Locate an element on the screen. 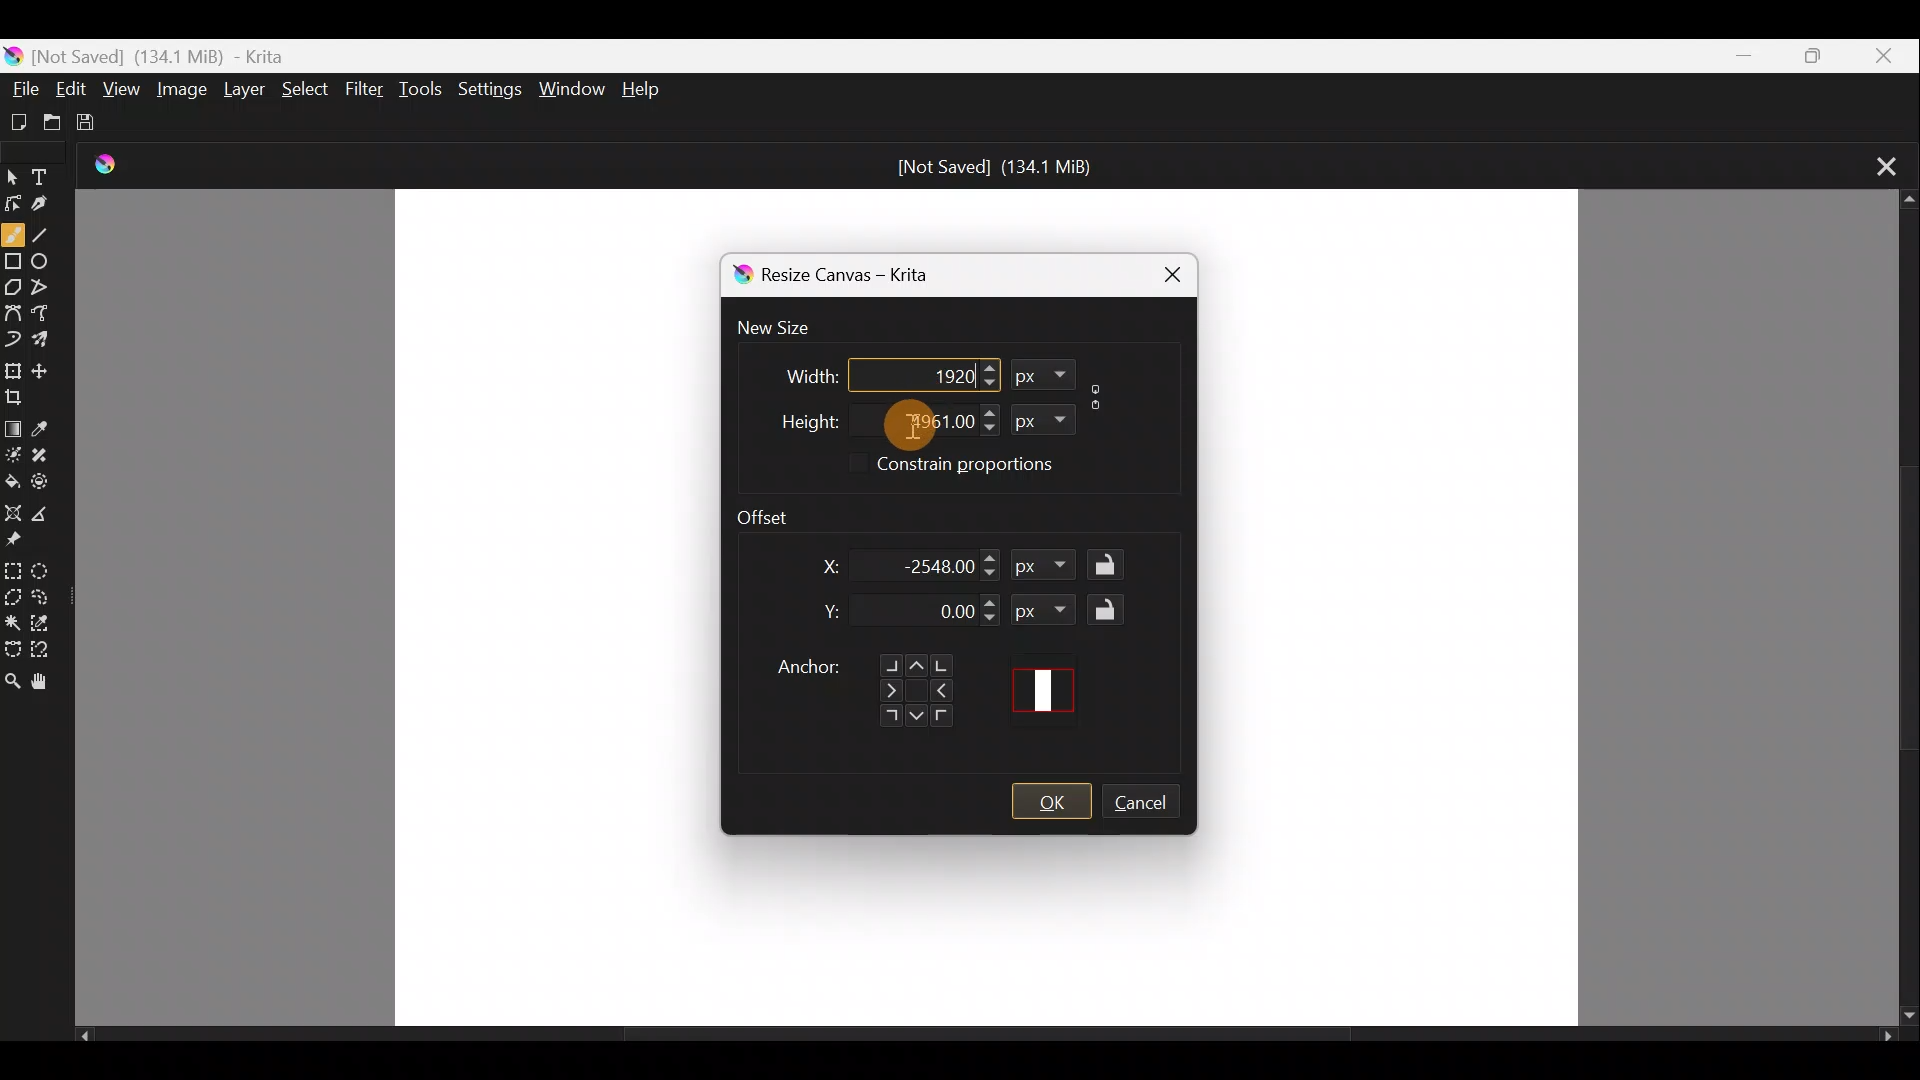 The image size is (1920, 1080). Crop the image to an area is located at coordinates (23, 397).